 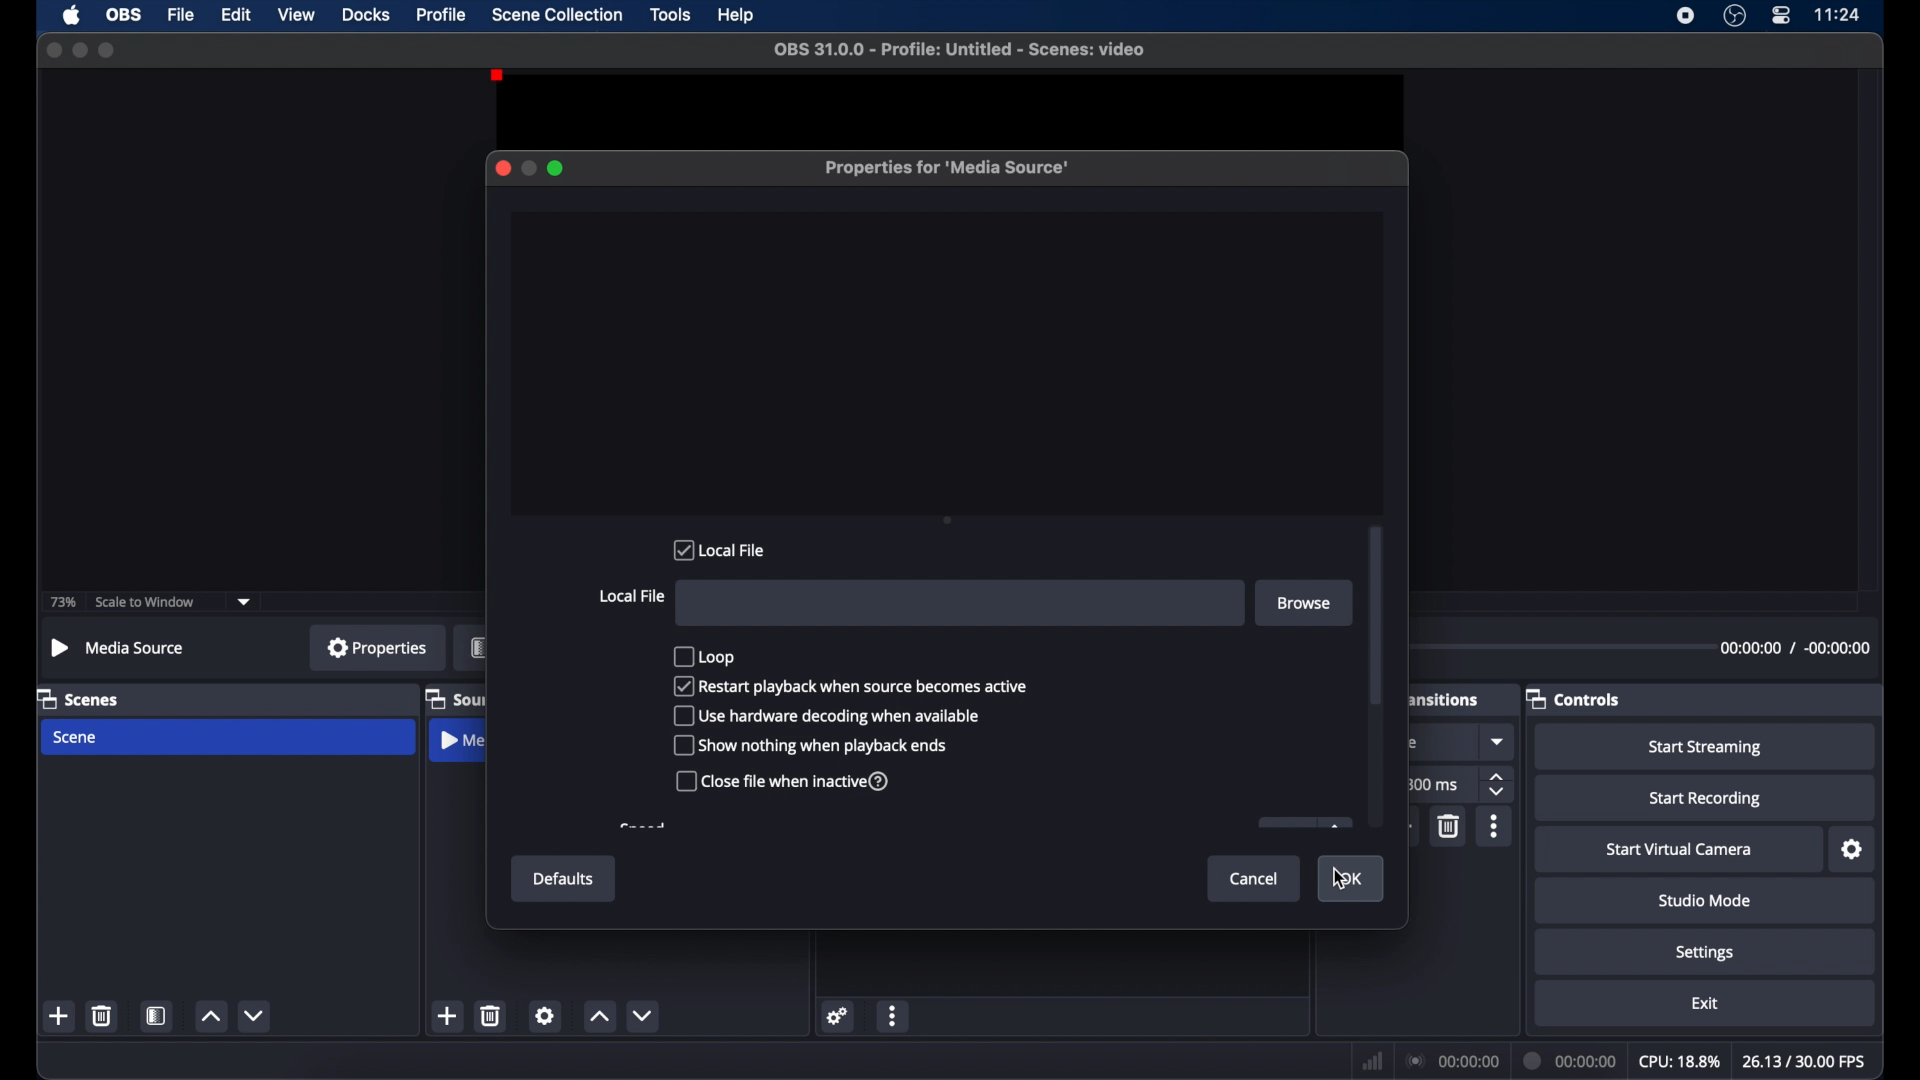 I want to click on duration, so click(x=1571, y=1061).